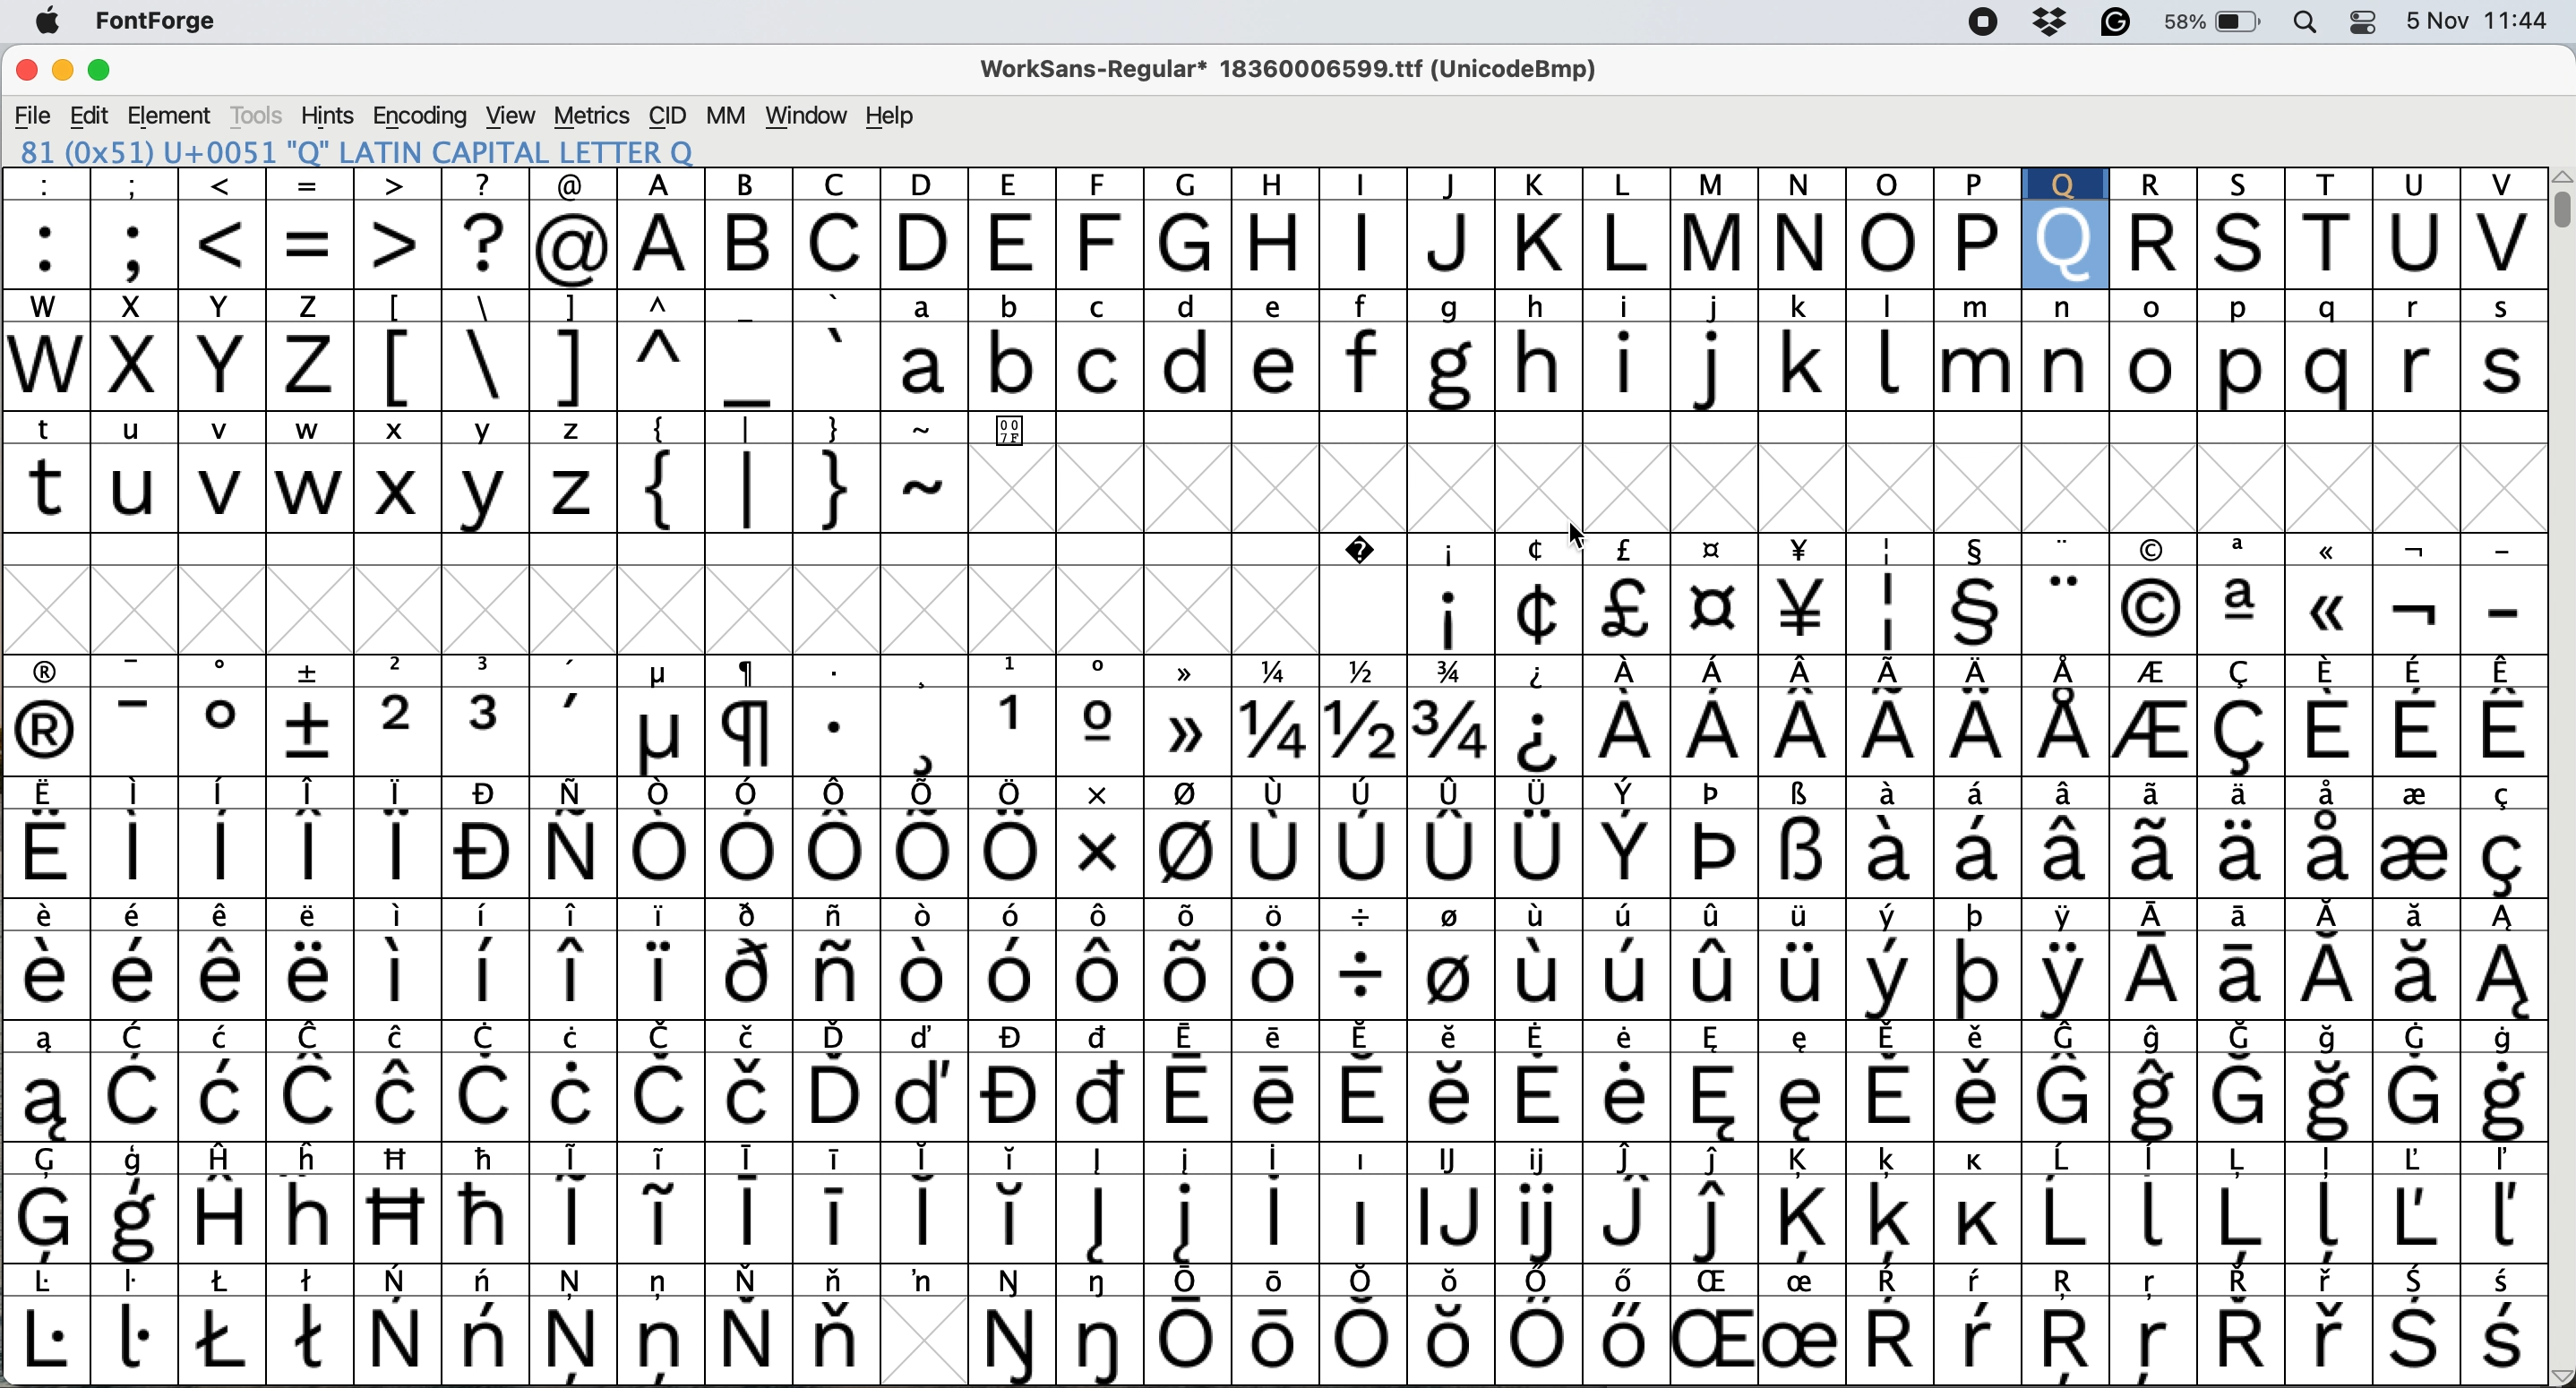  I want to click on fontforge, so click(183, 25).